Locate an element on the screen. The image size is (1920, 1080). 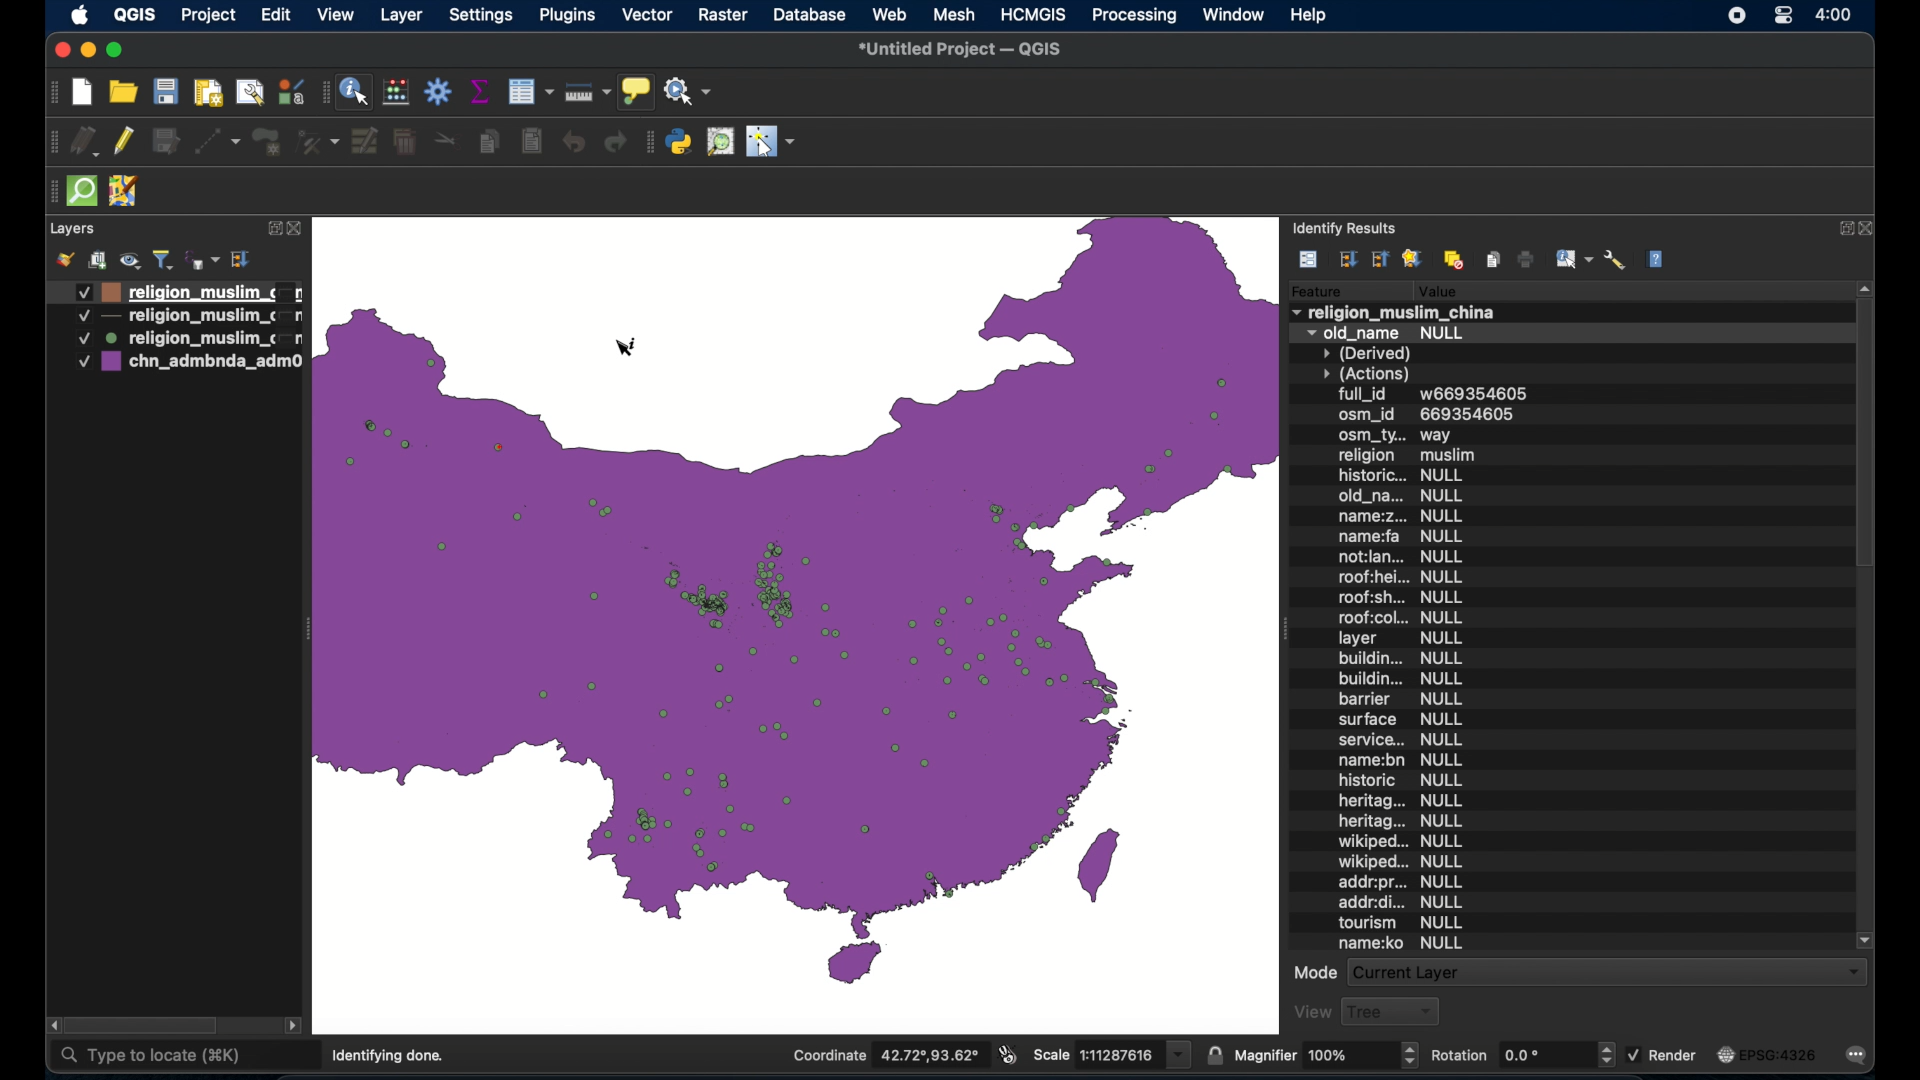
favorites is located at coordinates (1410, 259).